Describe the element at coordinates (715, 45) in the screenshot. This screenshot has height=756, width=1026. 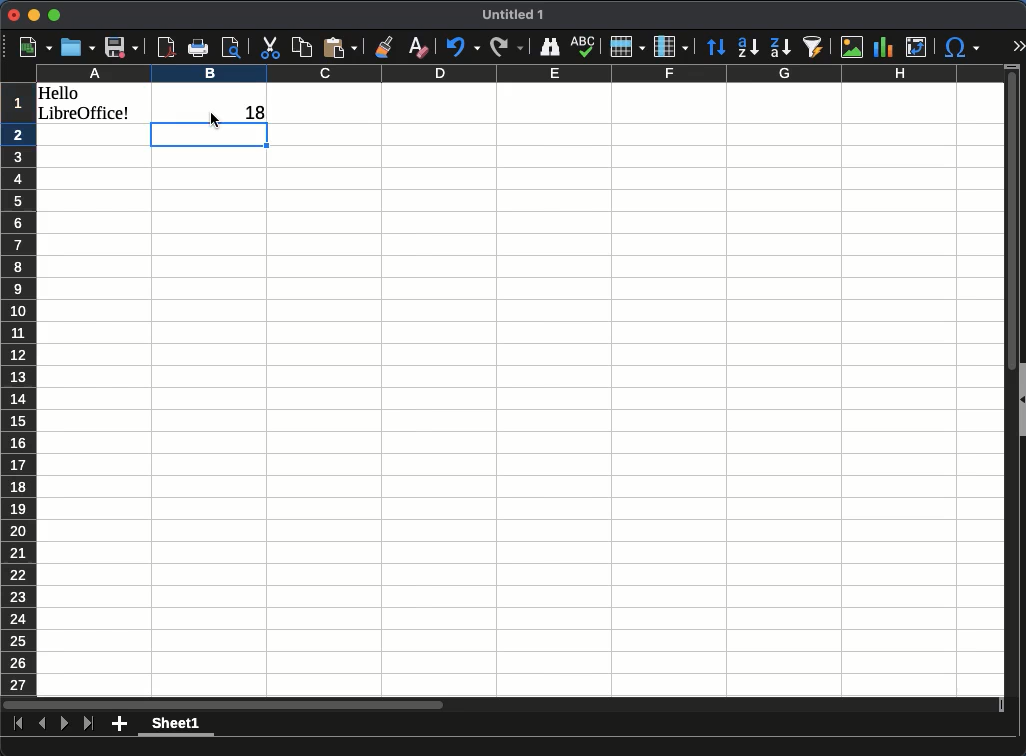
I see `sort` at that location.